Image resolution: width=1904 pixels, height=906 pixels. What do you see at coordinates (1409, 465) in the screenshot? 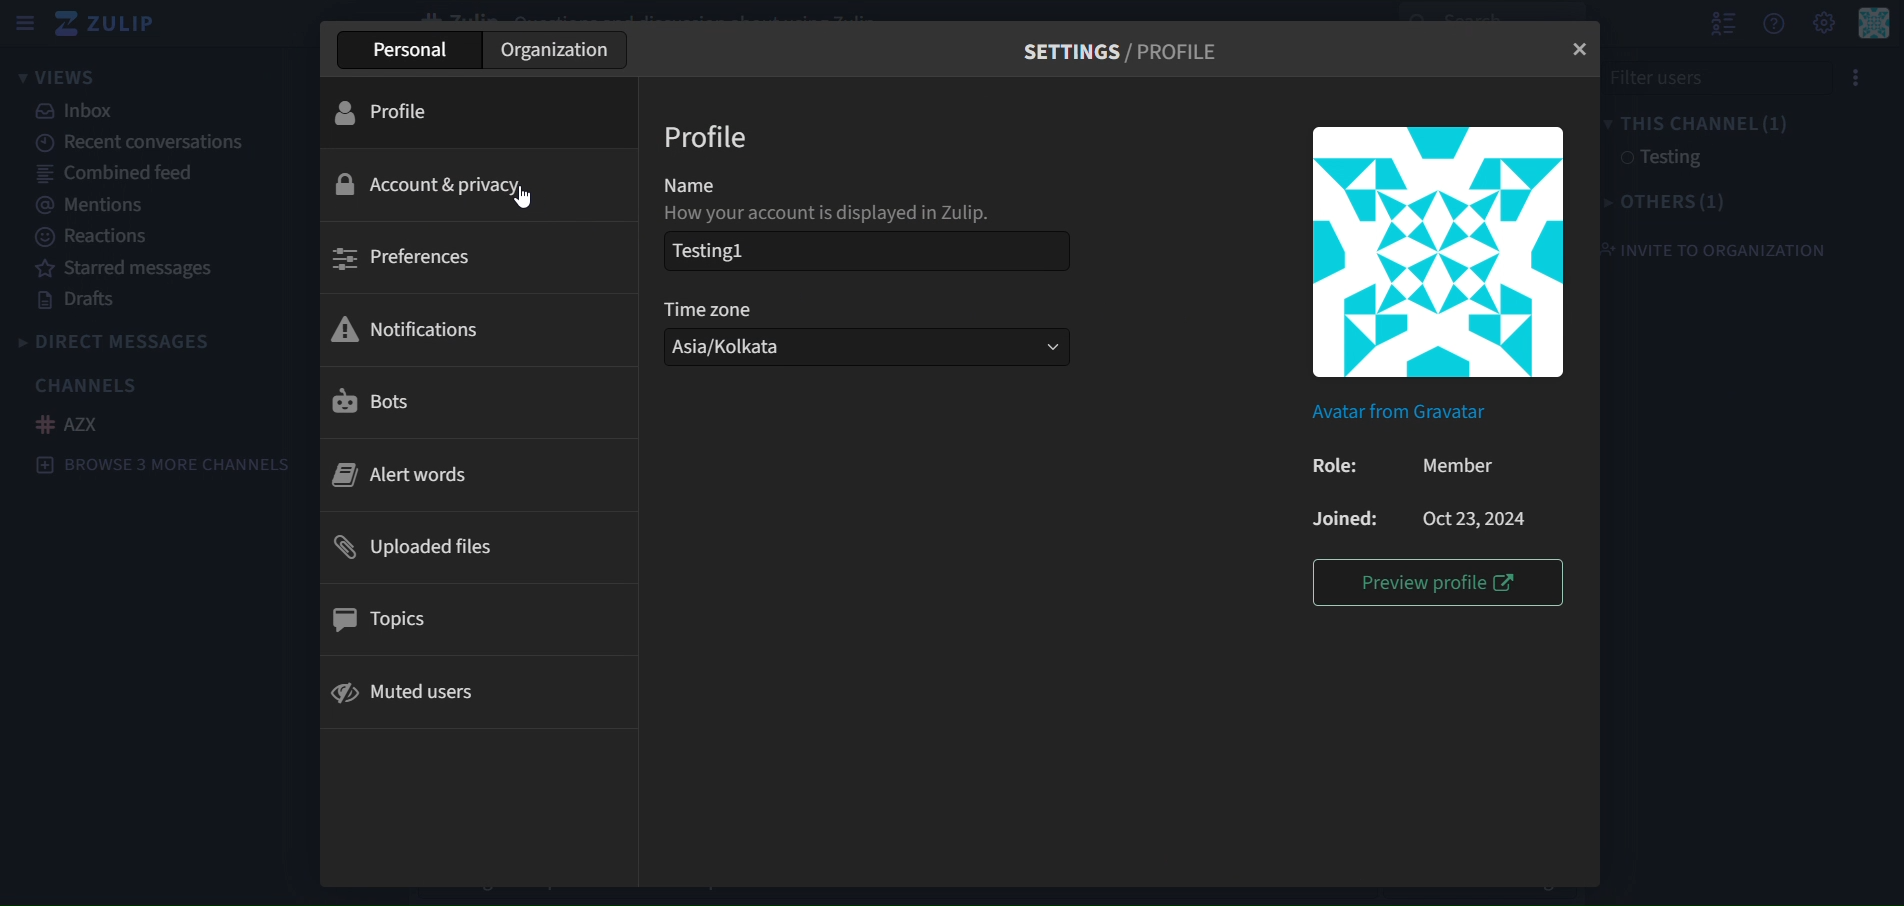
I see `Role: Member` at bounding box center [1409, 465].